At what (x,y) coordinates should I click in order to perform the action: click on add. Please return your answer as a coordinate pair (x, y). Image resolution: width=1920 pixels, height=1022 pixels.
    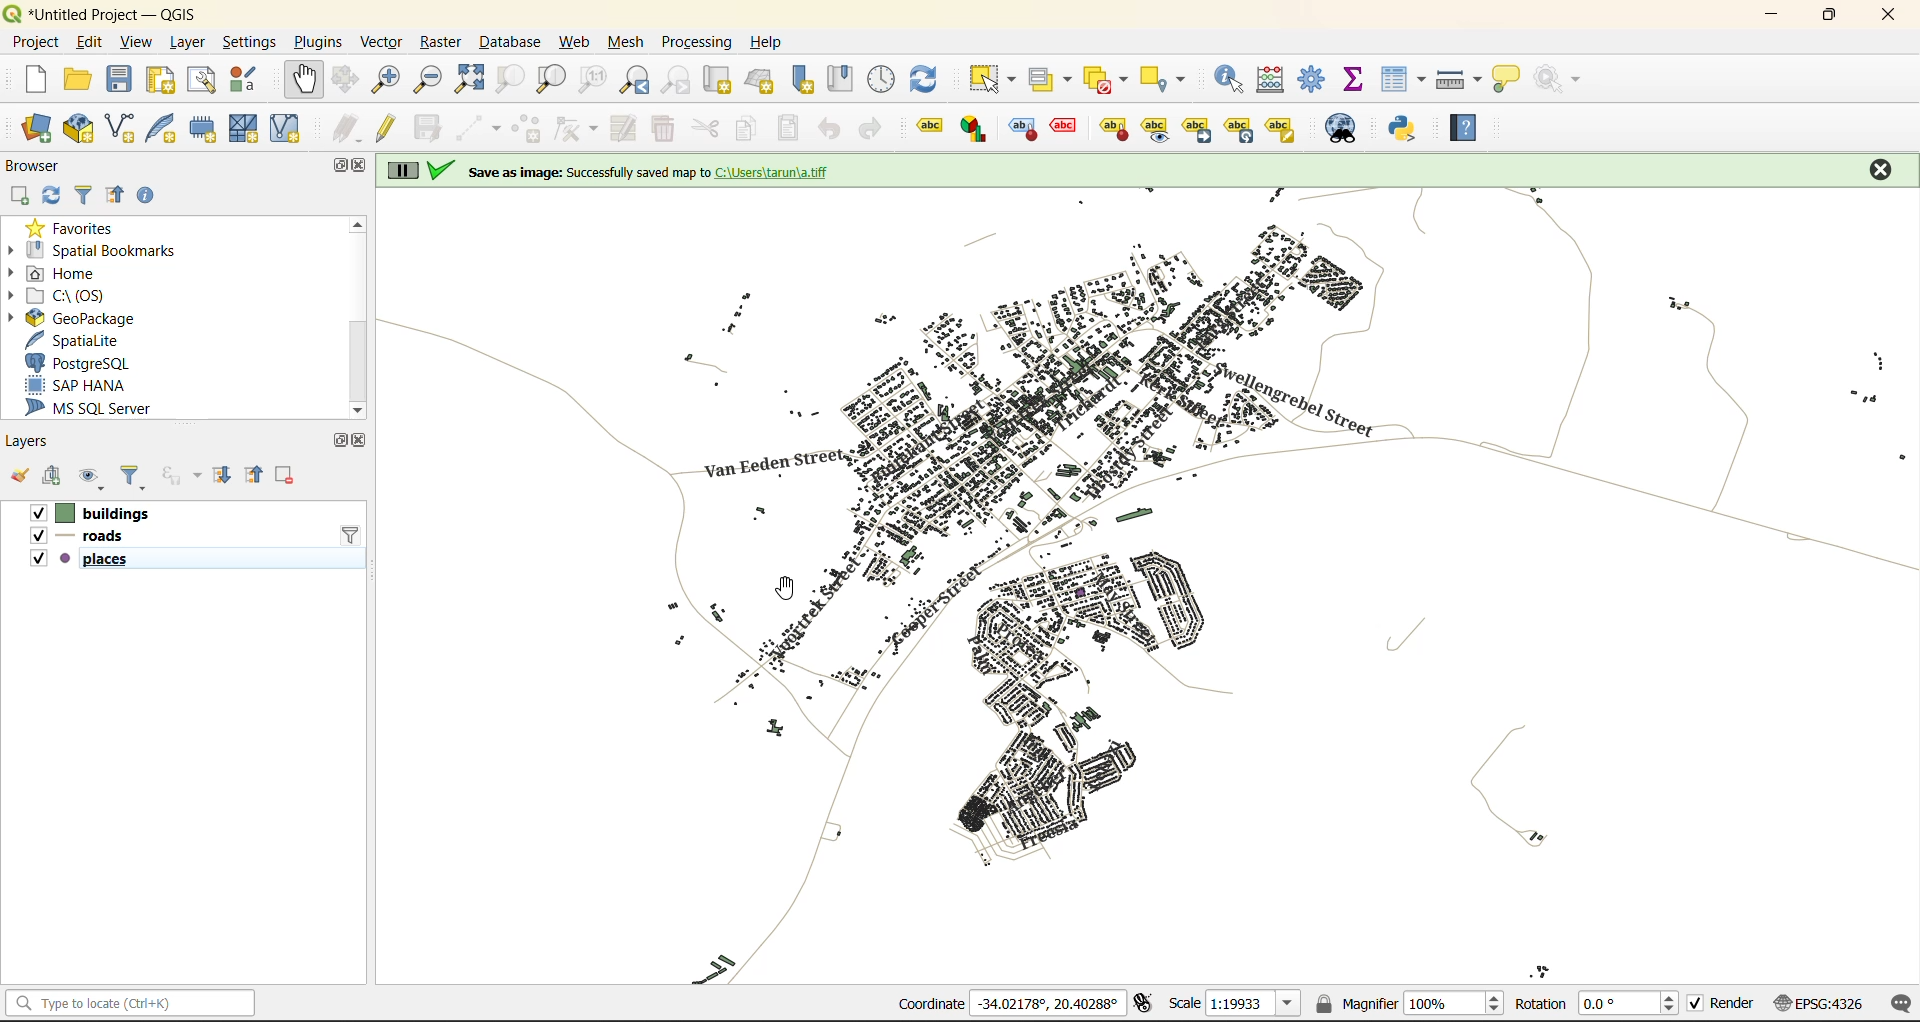
    Looking at the image, I should click on (18, 196).